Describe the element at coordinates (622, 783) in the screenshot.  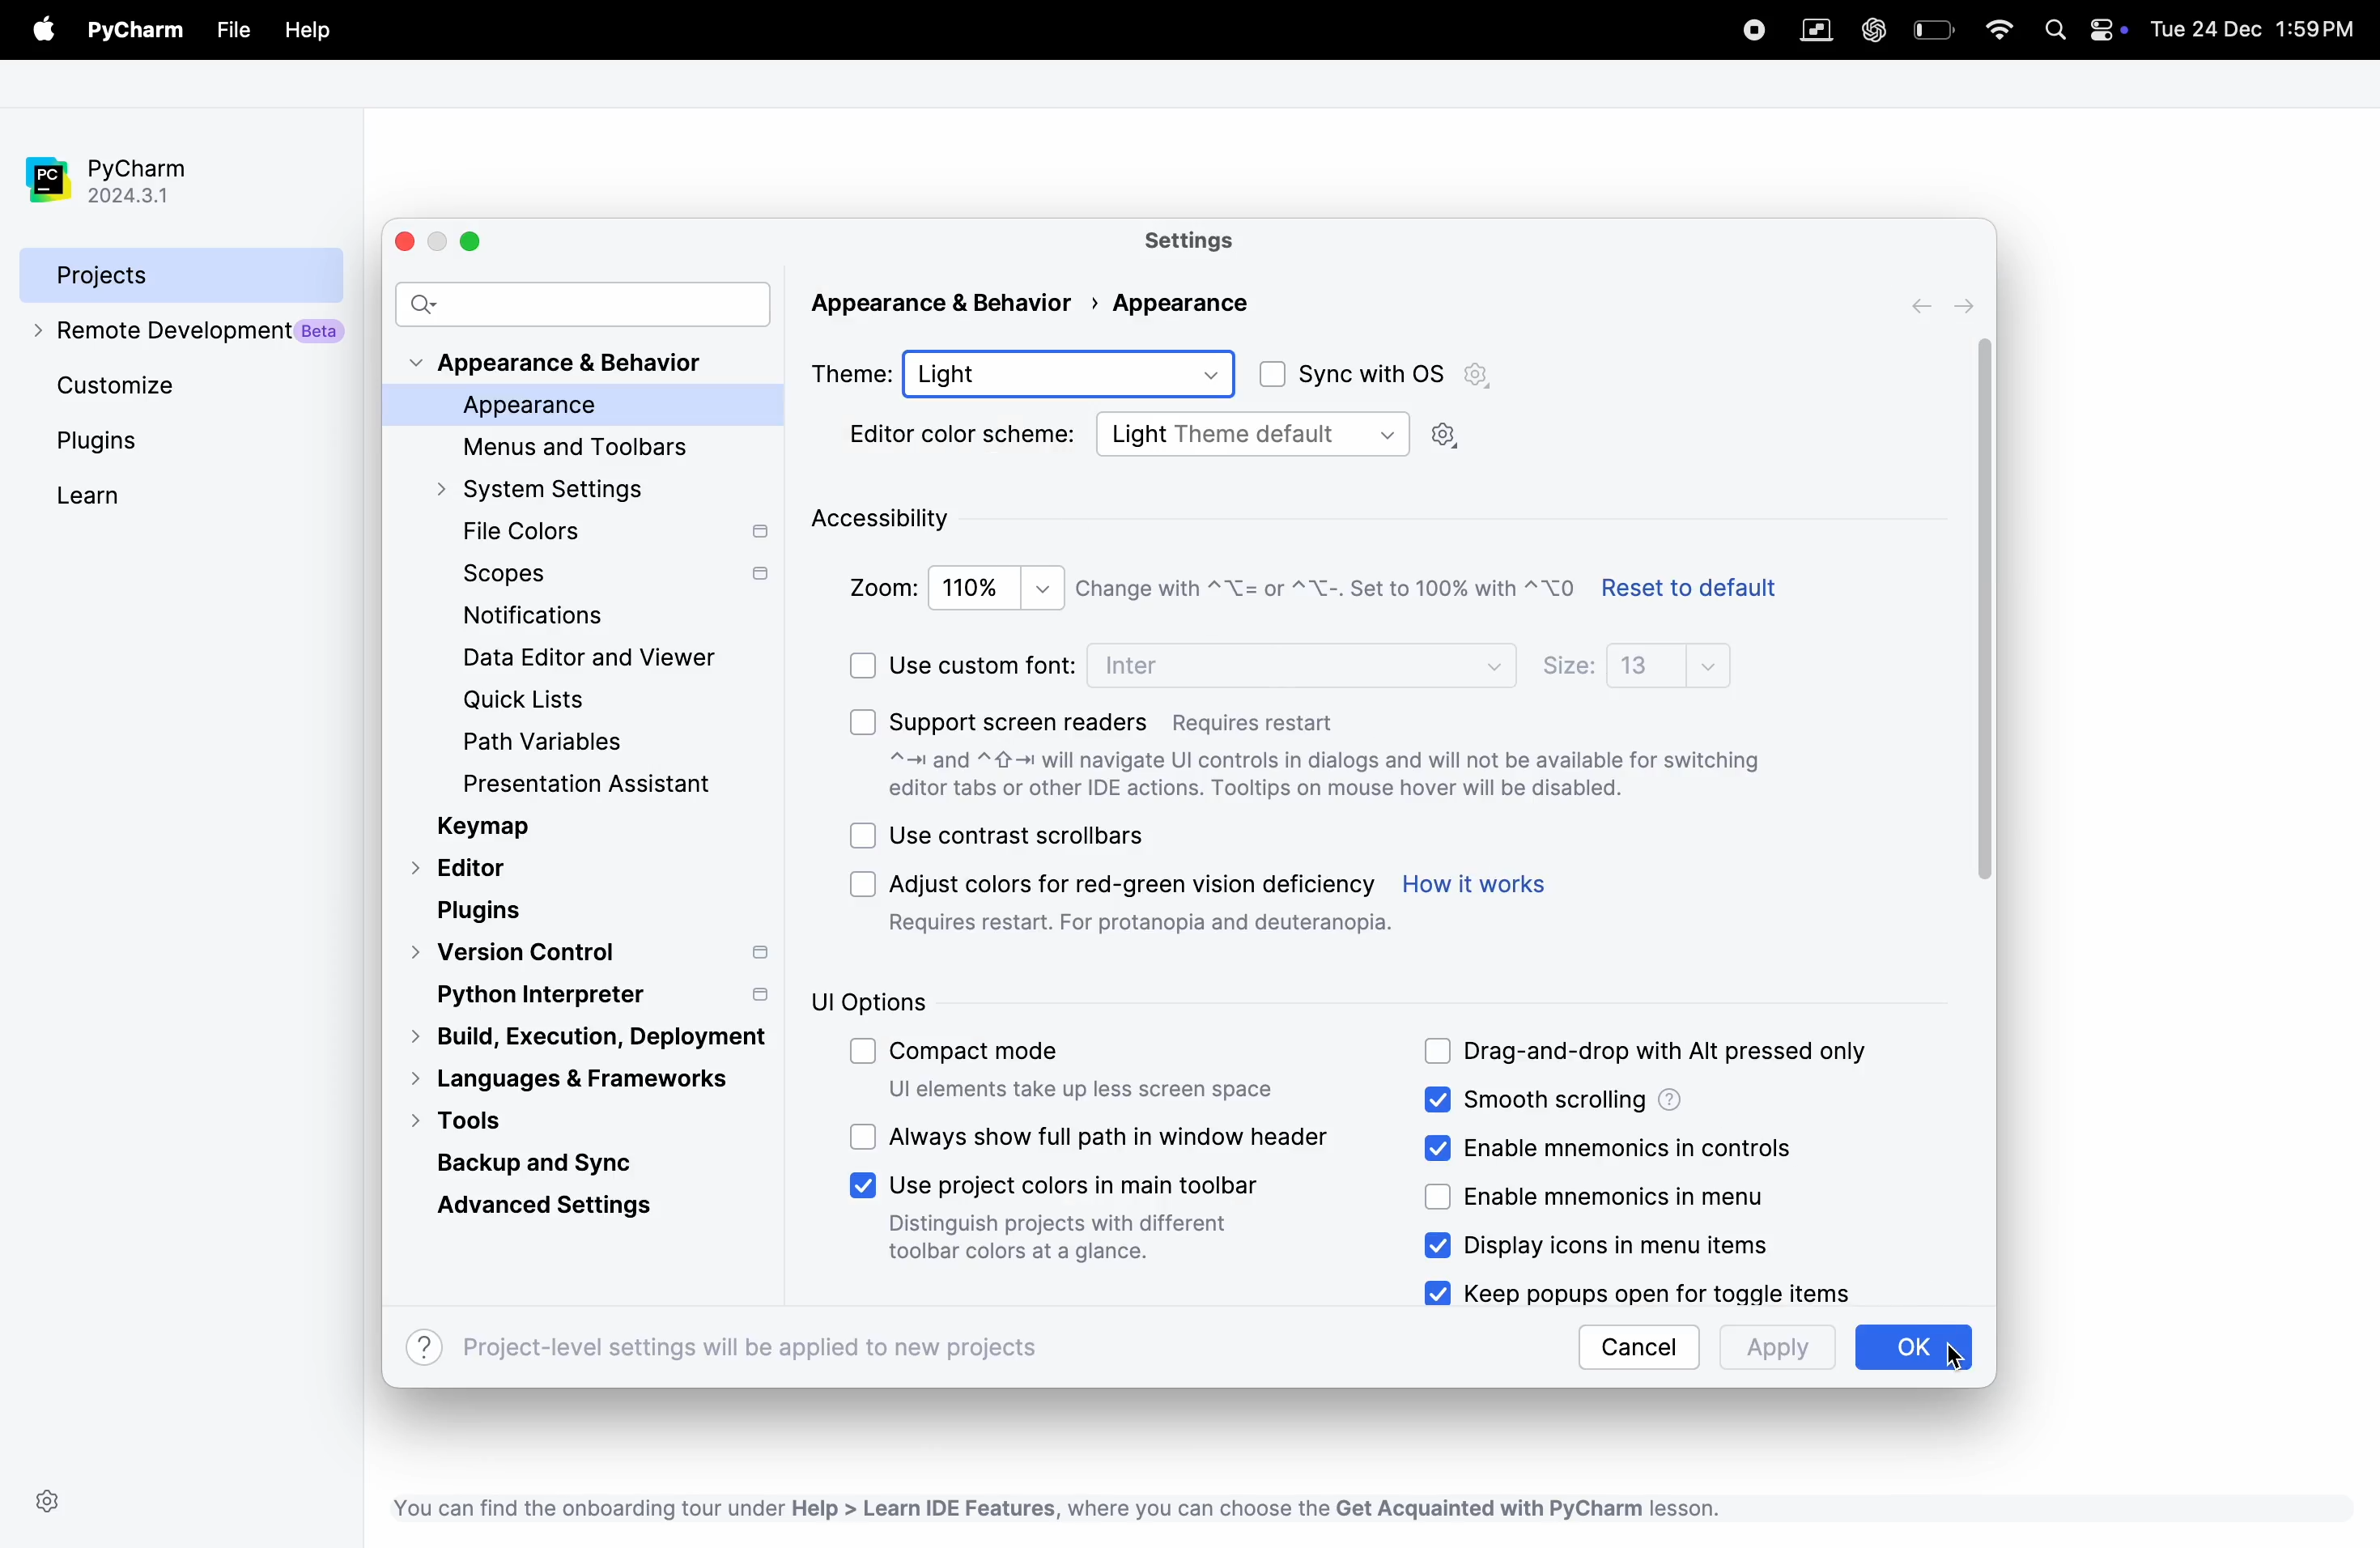
I see `presentation` at that location.